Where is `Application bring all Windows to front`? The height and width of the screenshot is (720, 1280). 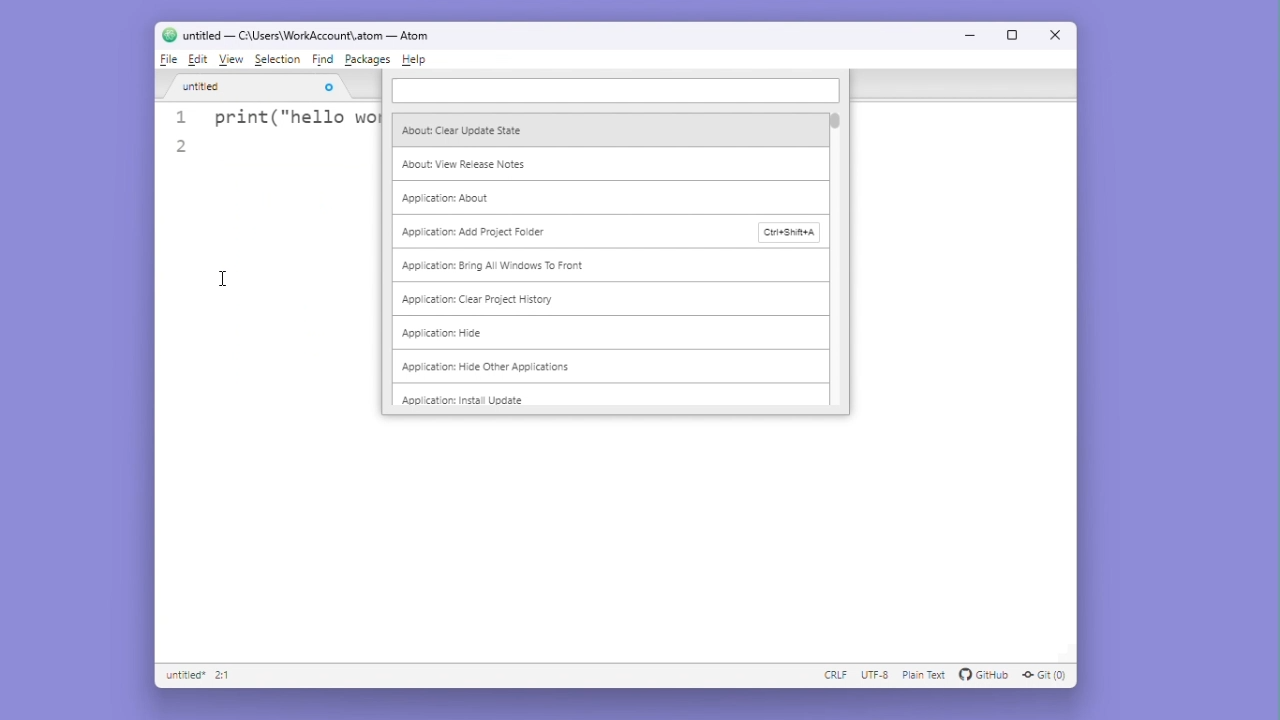 Application bring all Windows to front is located at coordinates (493, 265).